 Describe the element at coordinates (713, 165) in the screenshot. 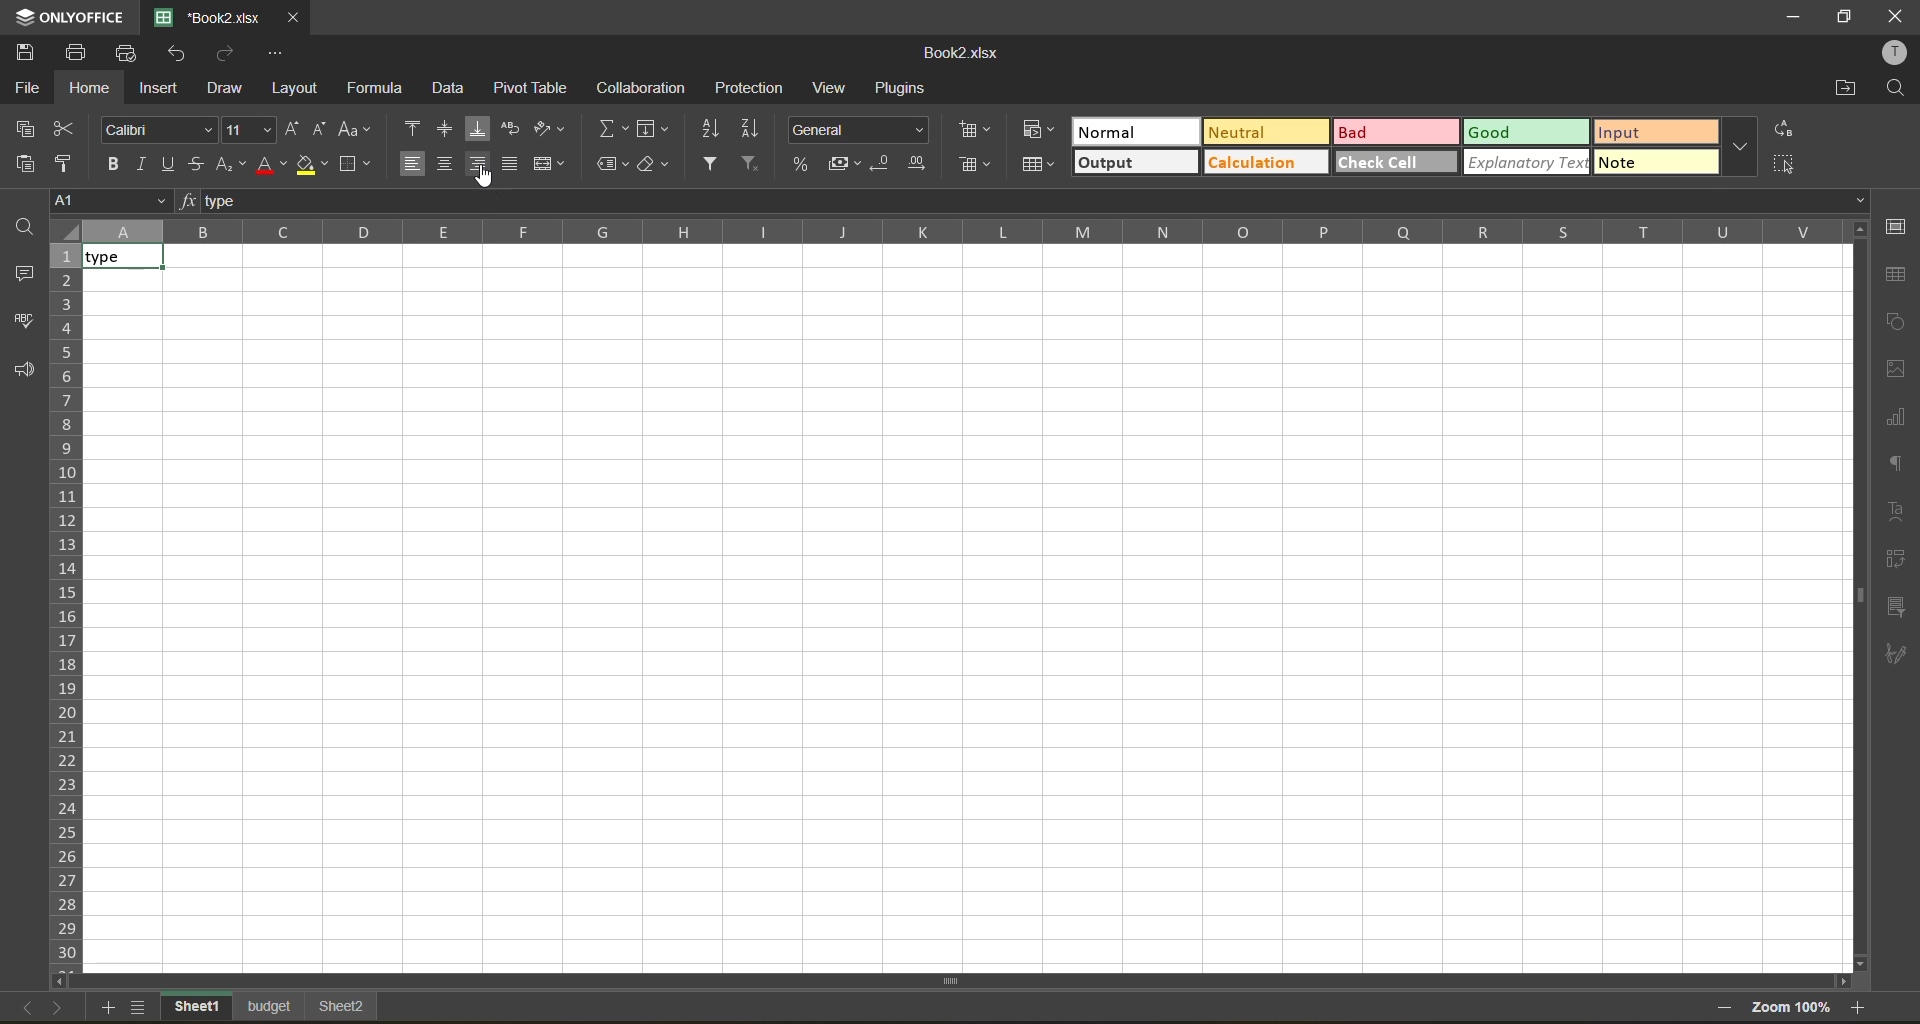

I see `filter` at that location.